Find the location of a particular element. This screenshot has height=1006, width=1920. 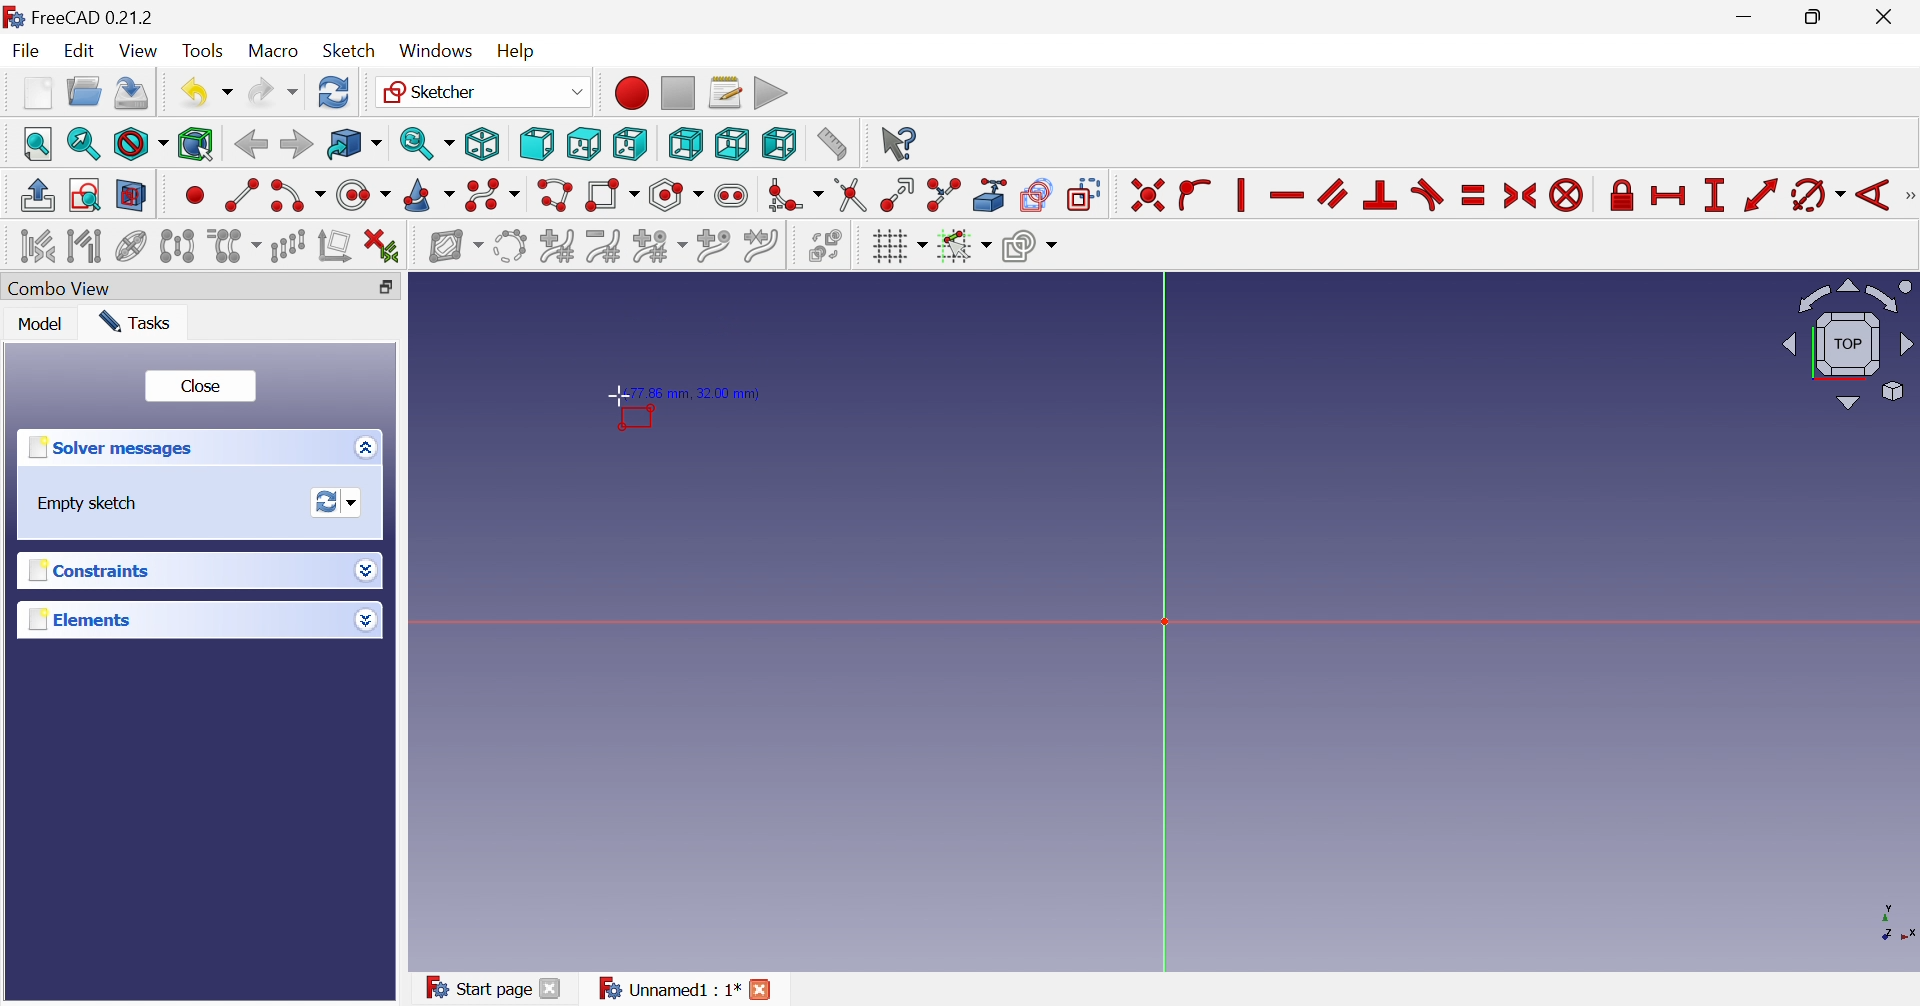

Modify knot multiplicity is located at coordinates (659, 248).